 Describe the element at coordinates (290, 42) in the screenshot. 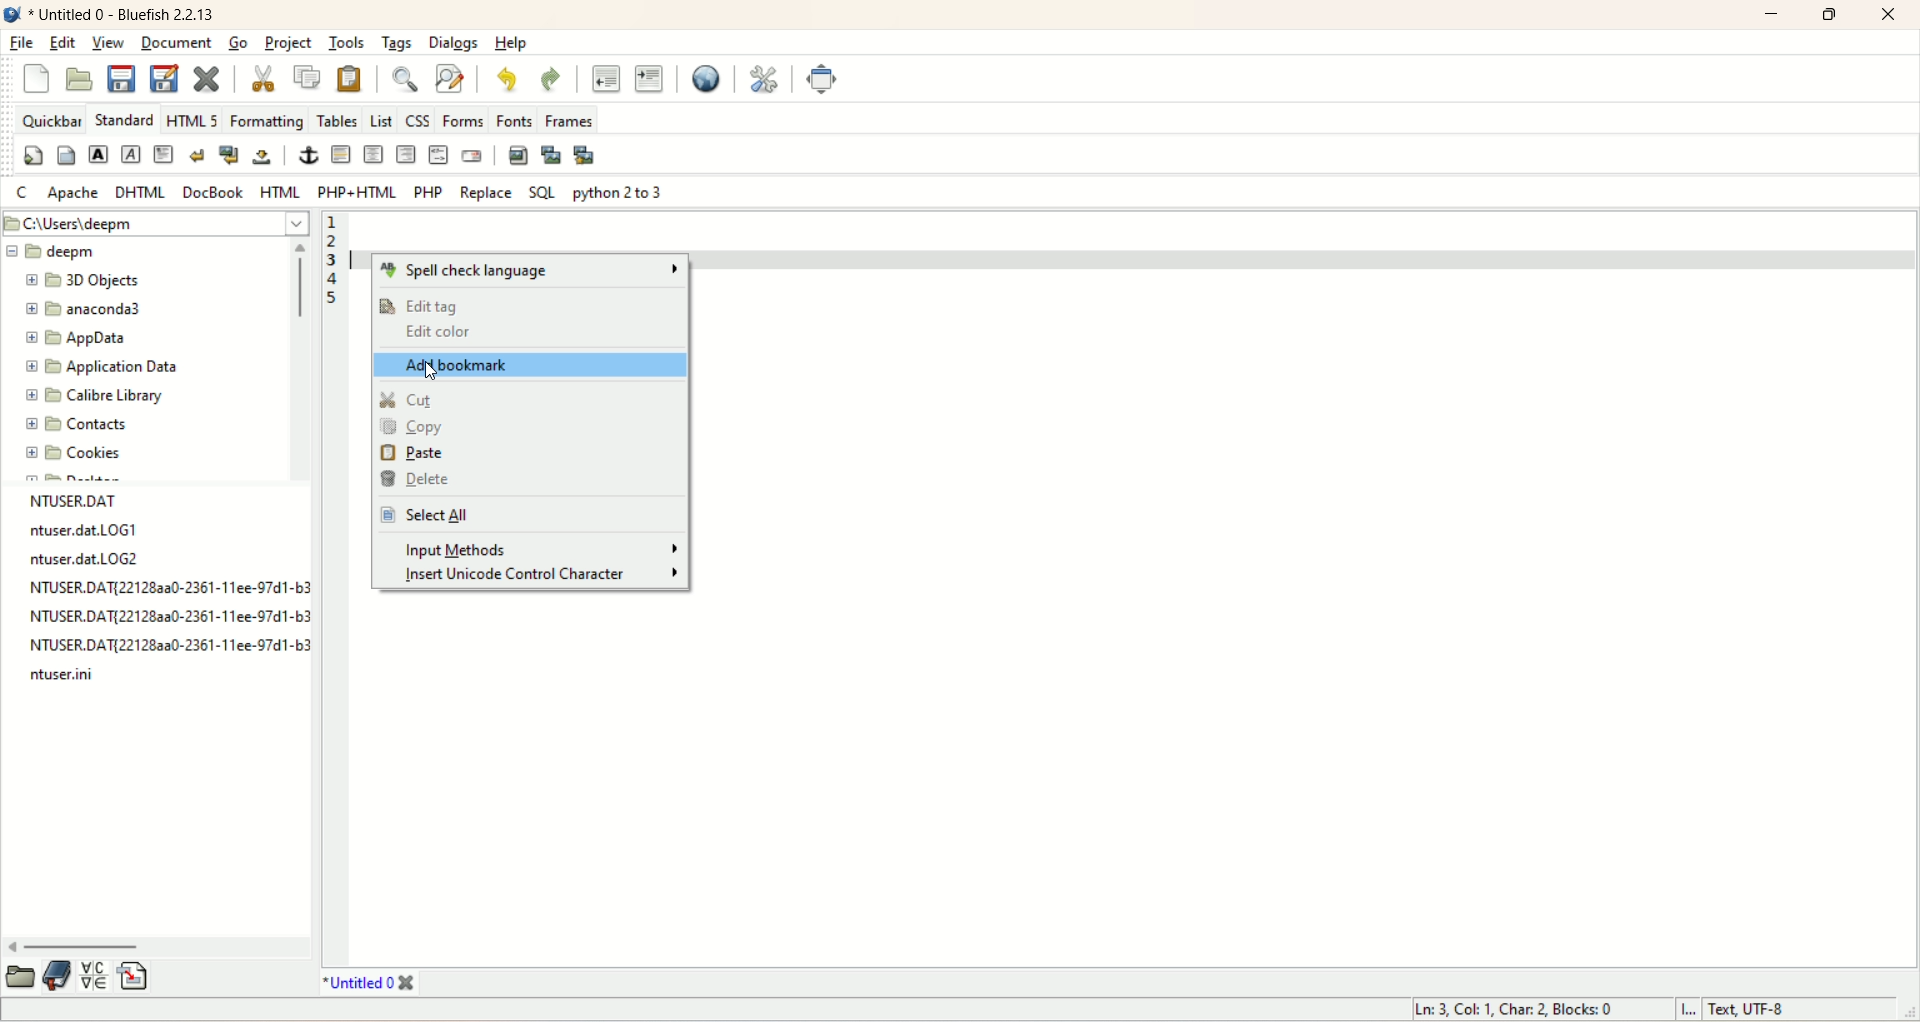

I see `project` at that location.